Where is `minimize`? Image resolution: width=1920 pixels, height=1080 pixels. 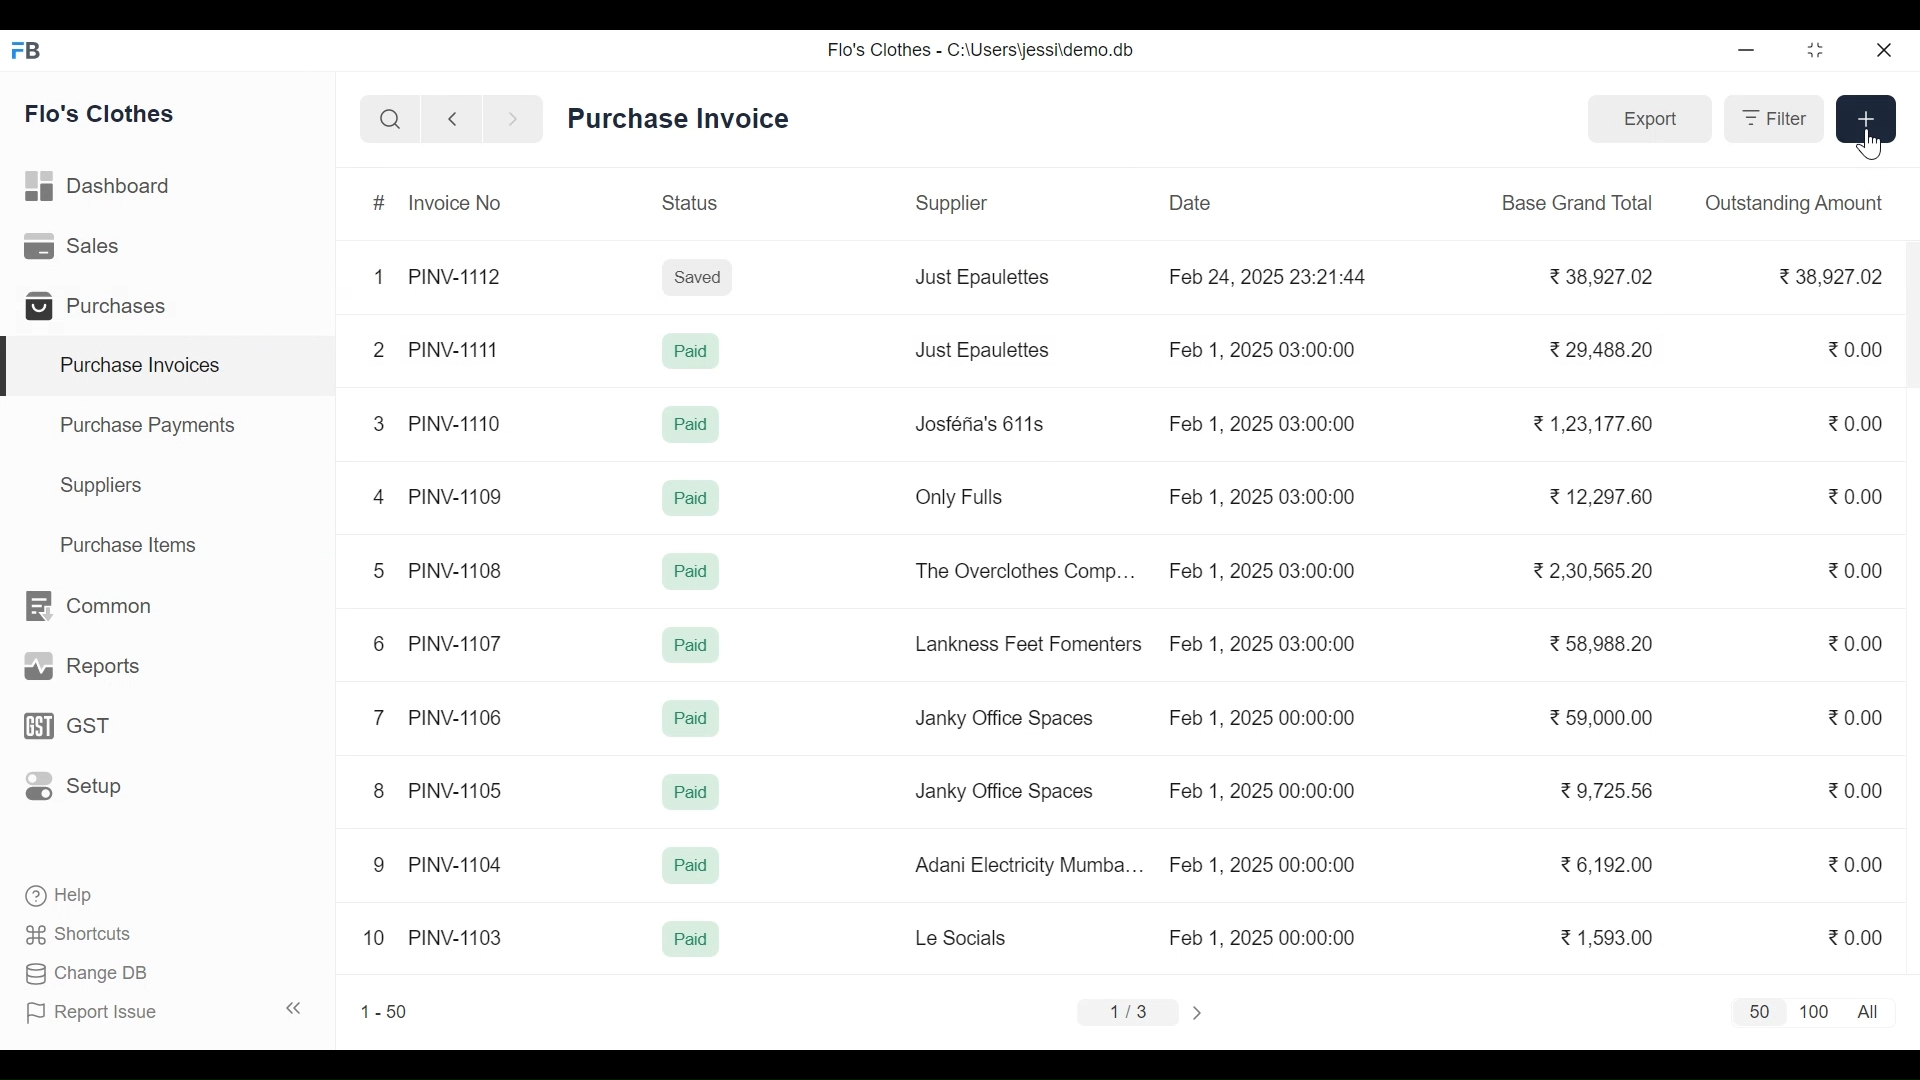 minimize is located at coordinates (1748, 51).